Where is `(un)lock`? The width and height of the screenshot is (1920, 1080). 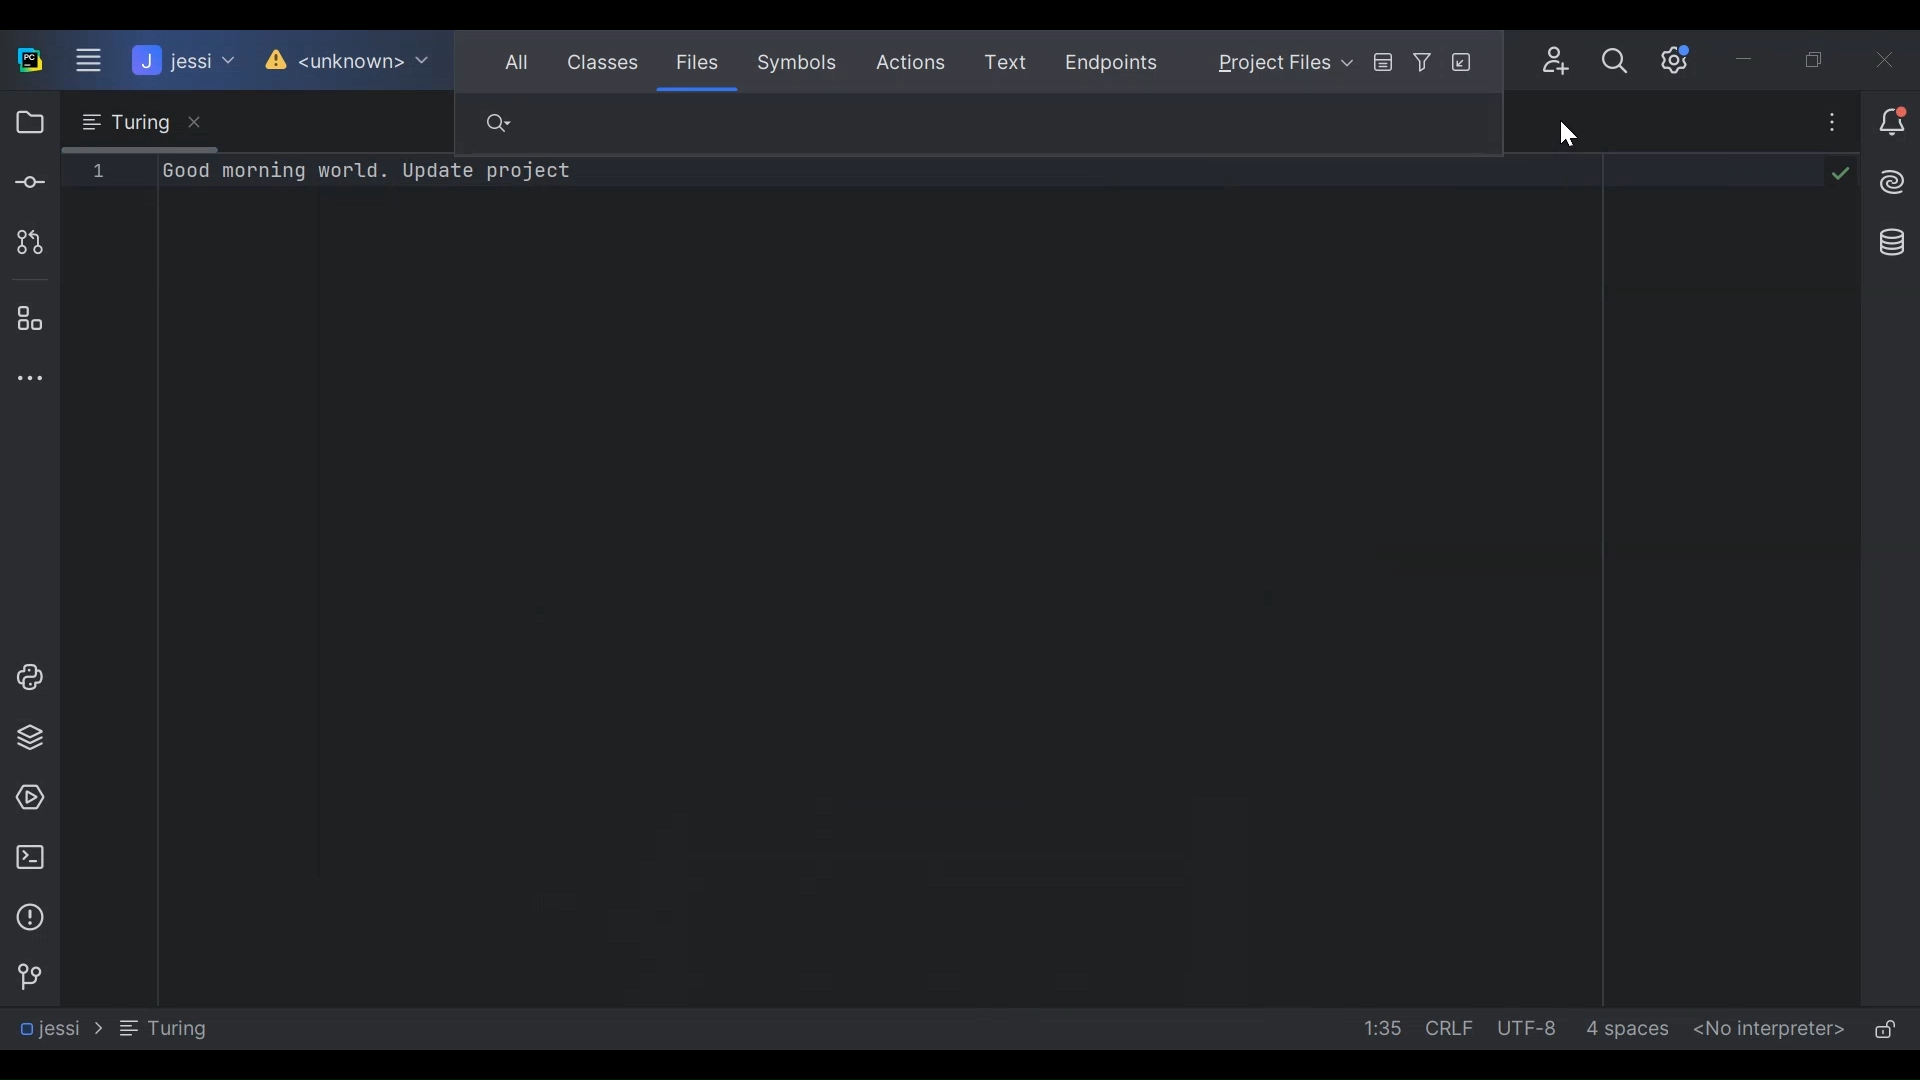
(un)lock is located at coordinates (1889, 1032).